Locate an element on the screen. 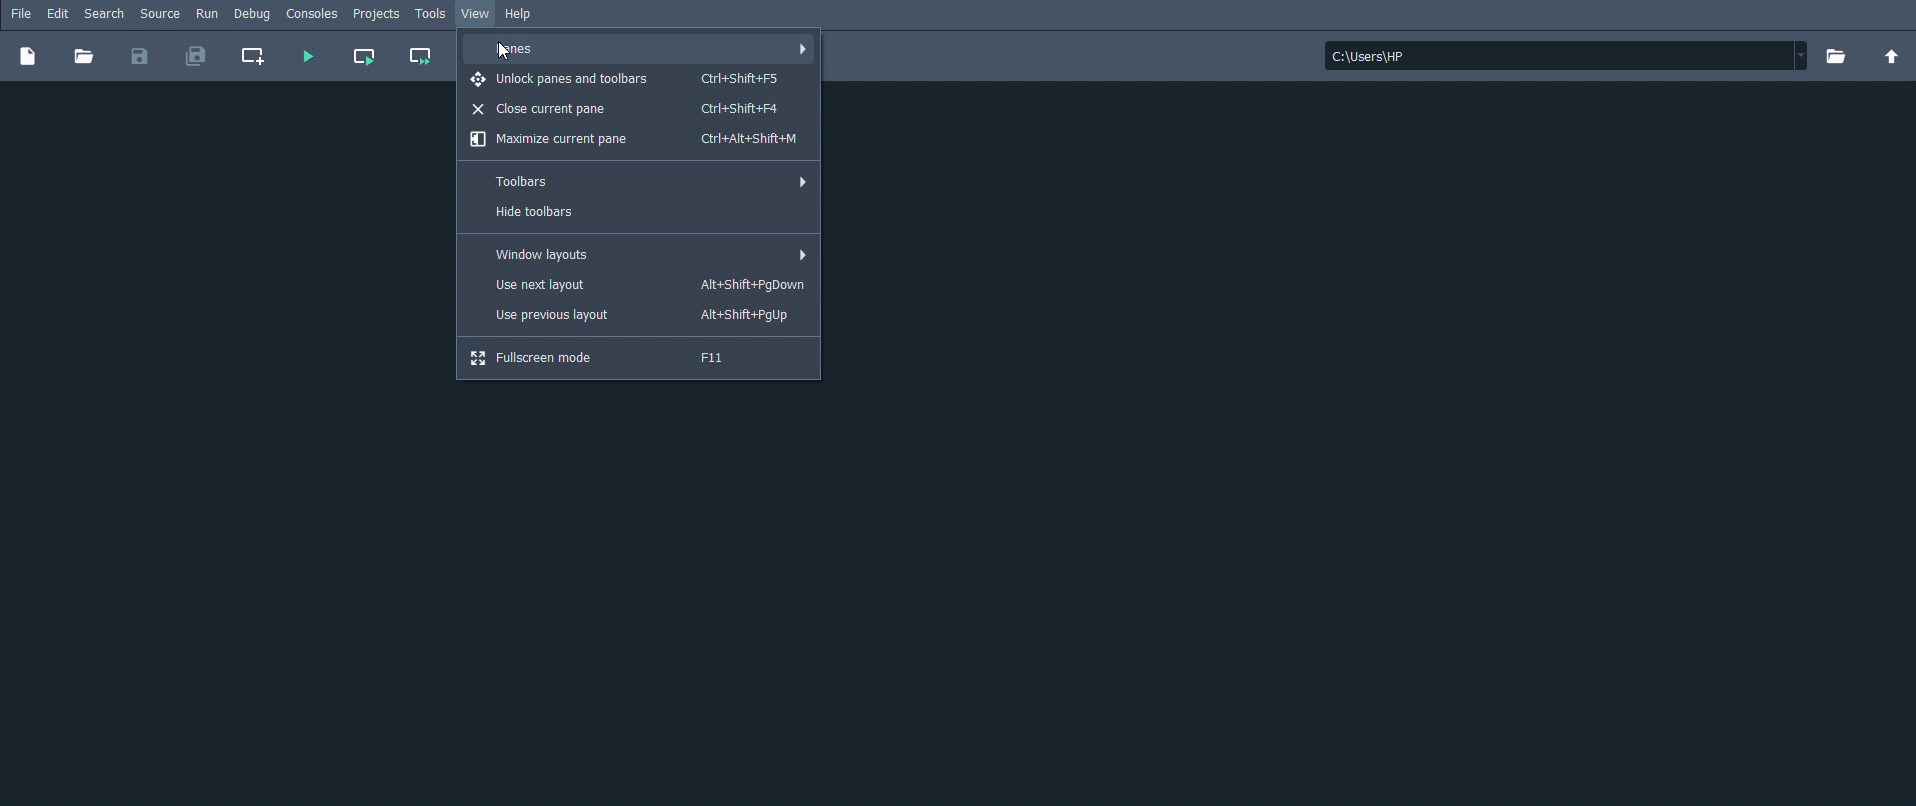 The width and height of the screenshot is (1916, 806). Tools is located at coordinates (432, 15).